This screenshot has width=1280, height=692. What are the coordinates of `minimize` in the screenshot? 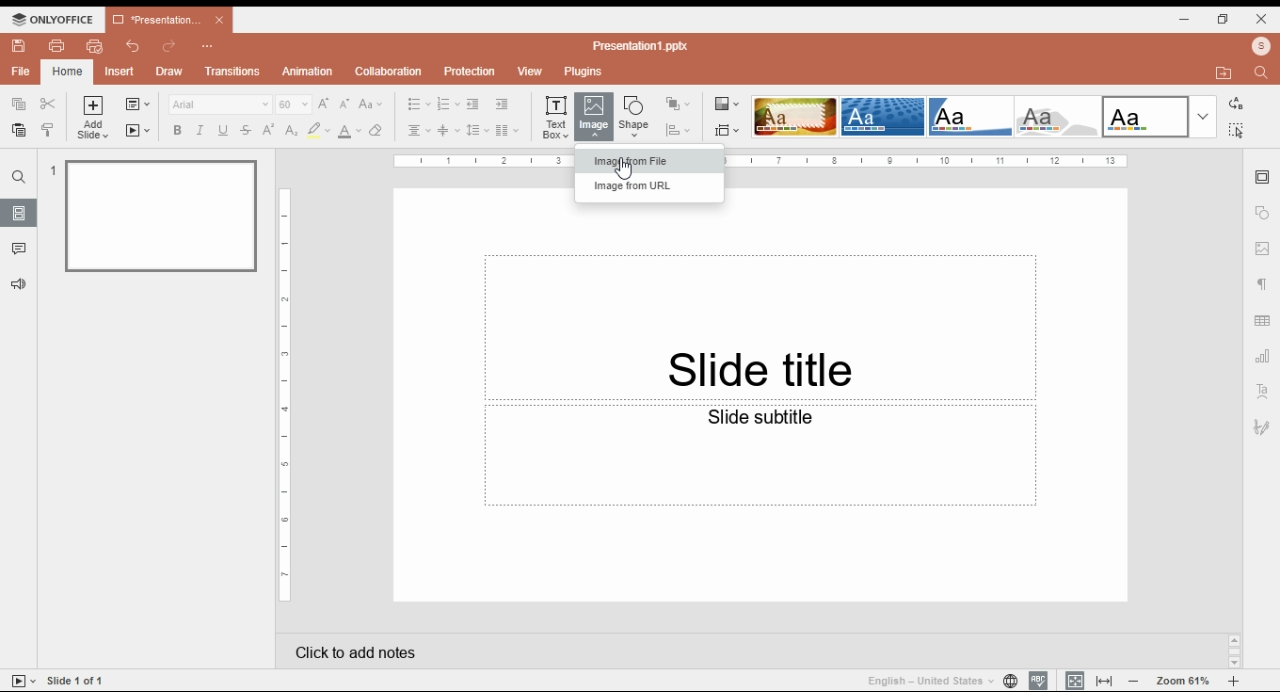 It's located at (1185, 20).